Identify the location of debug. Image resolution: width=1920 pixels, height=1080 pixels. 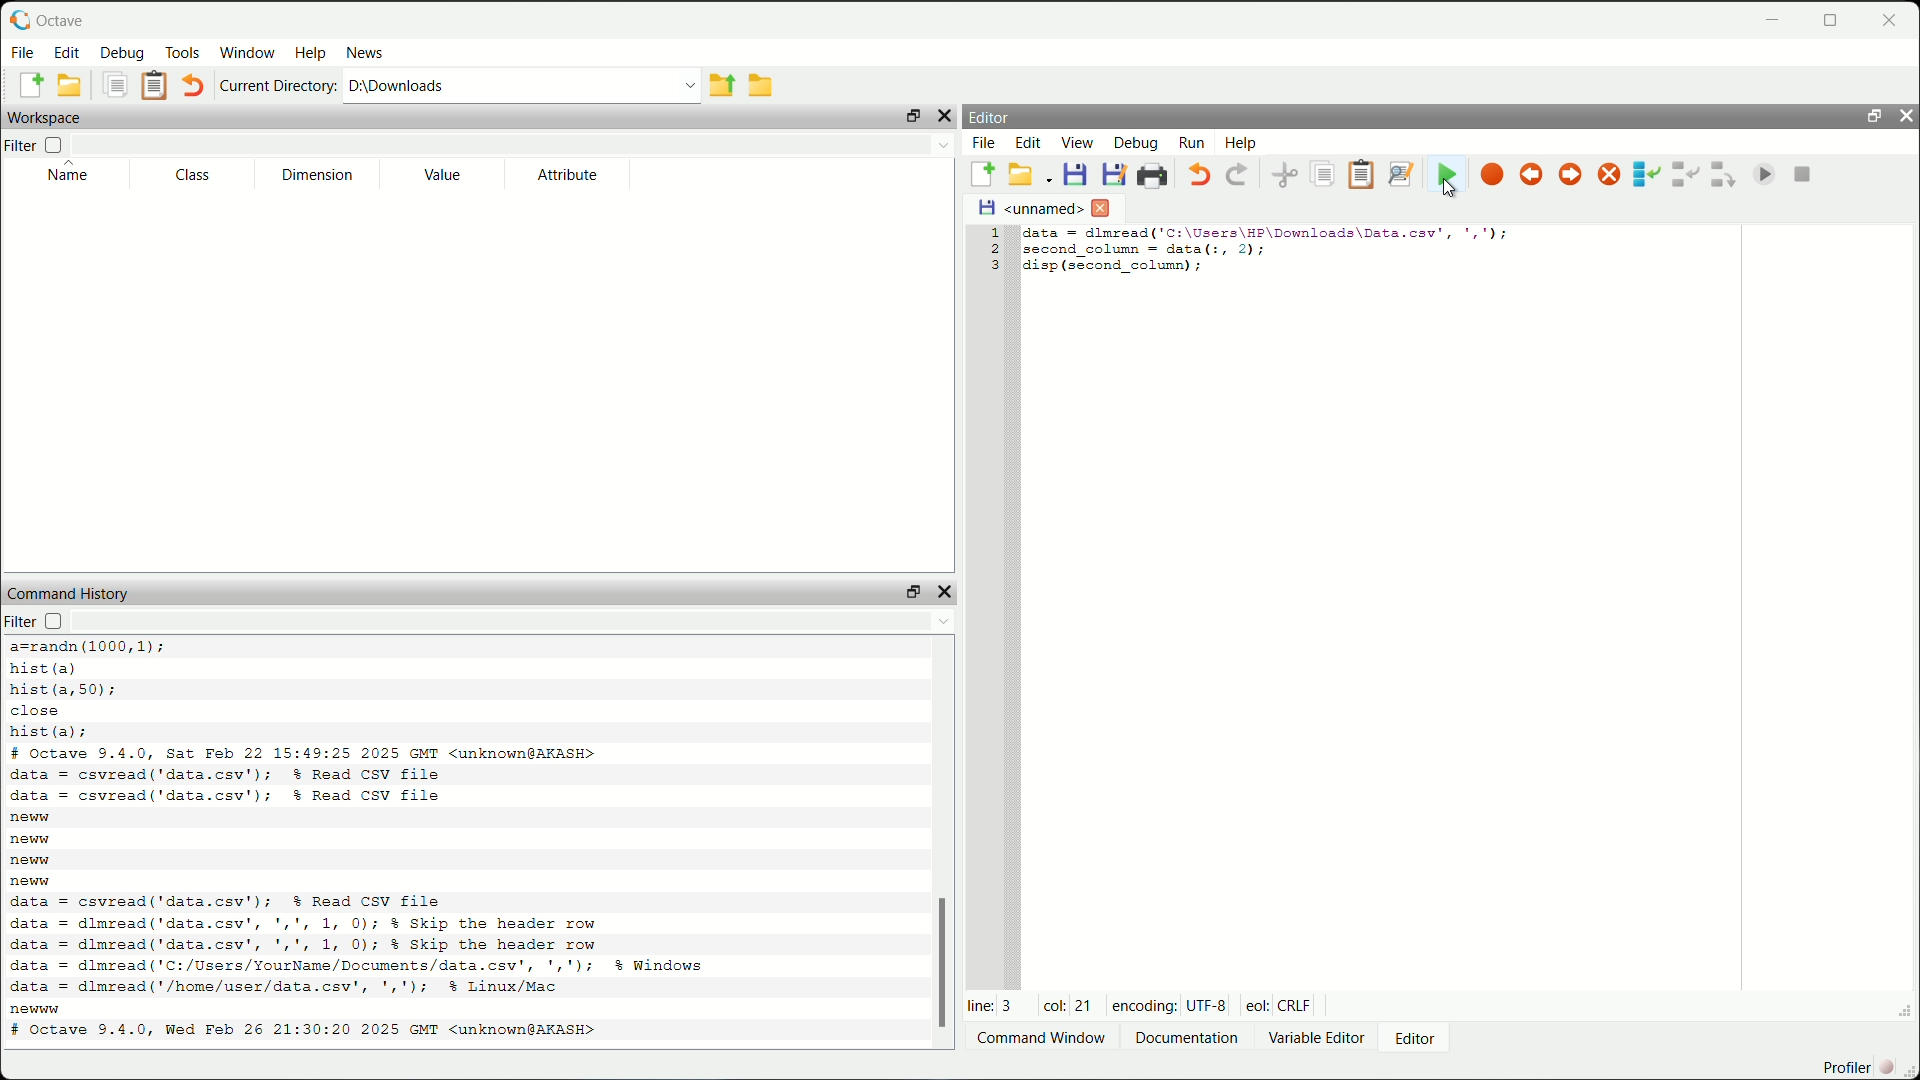
(125, 54).